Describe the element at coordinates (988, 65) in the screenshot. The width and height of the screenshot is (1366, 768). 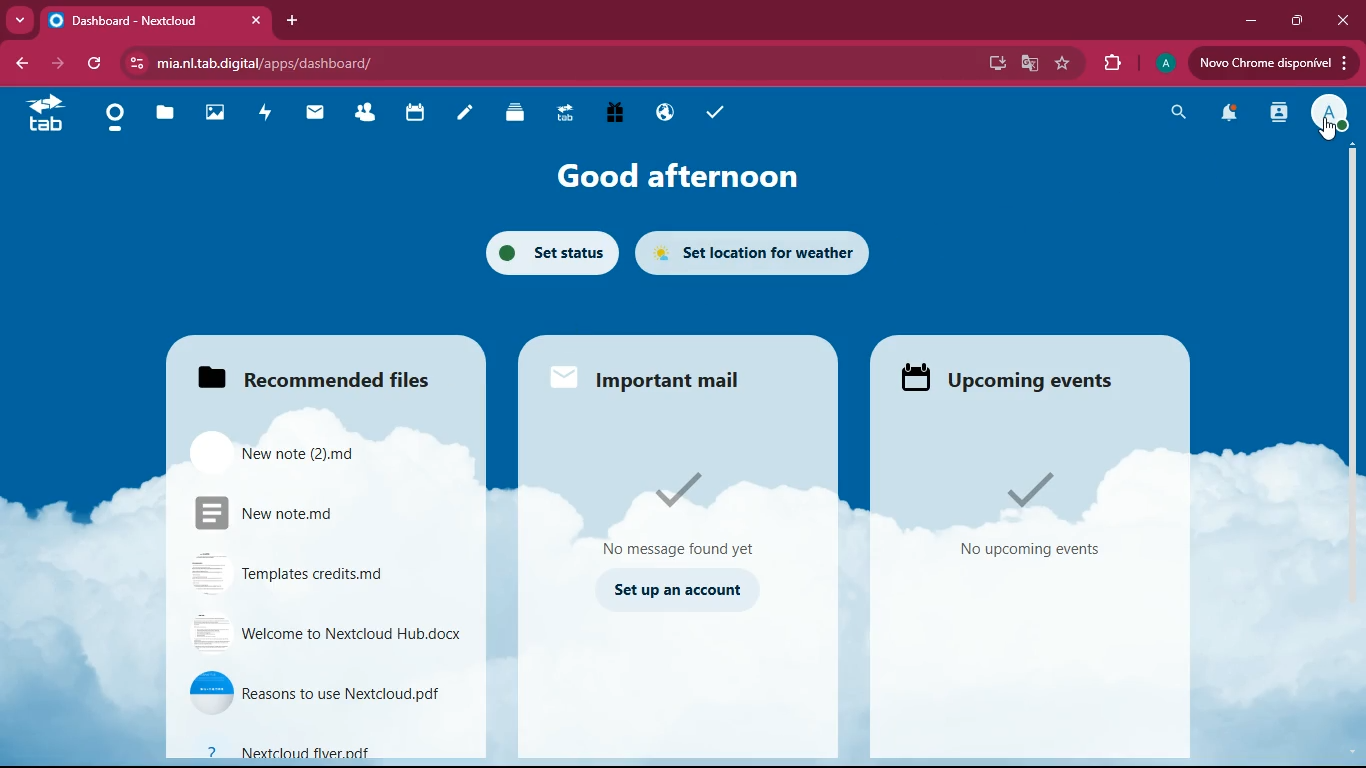
I see `desktop` at that location.